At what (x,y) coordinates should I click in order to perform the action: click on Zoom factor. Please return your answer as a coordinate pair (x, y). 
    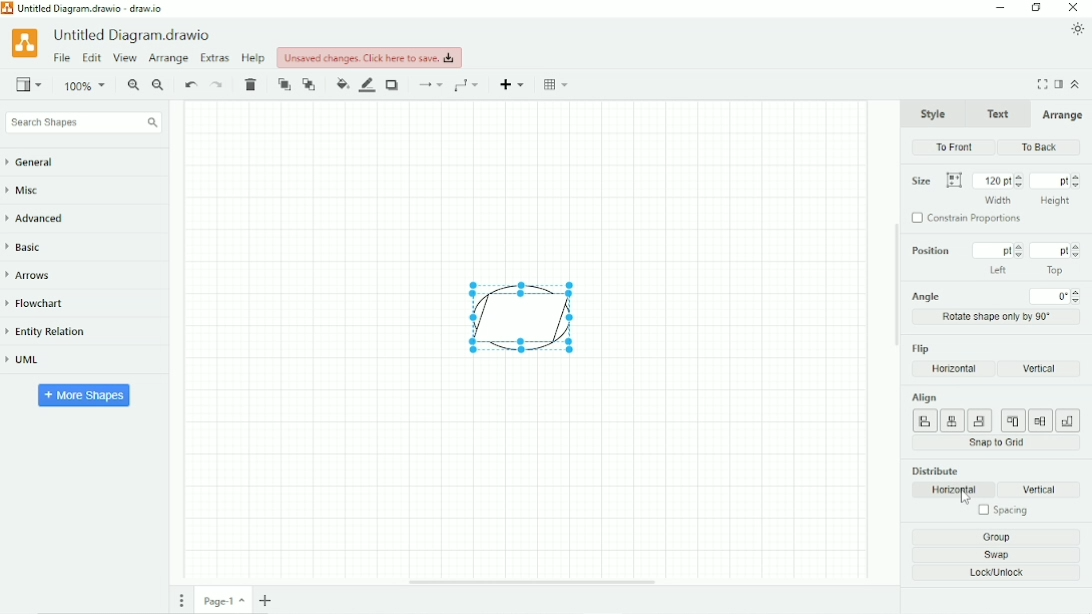
    Looking at the image, I should click on (86, 86).